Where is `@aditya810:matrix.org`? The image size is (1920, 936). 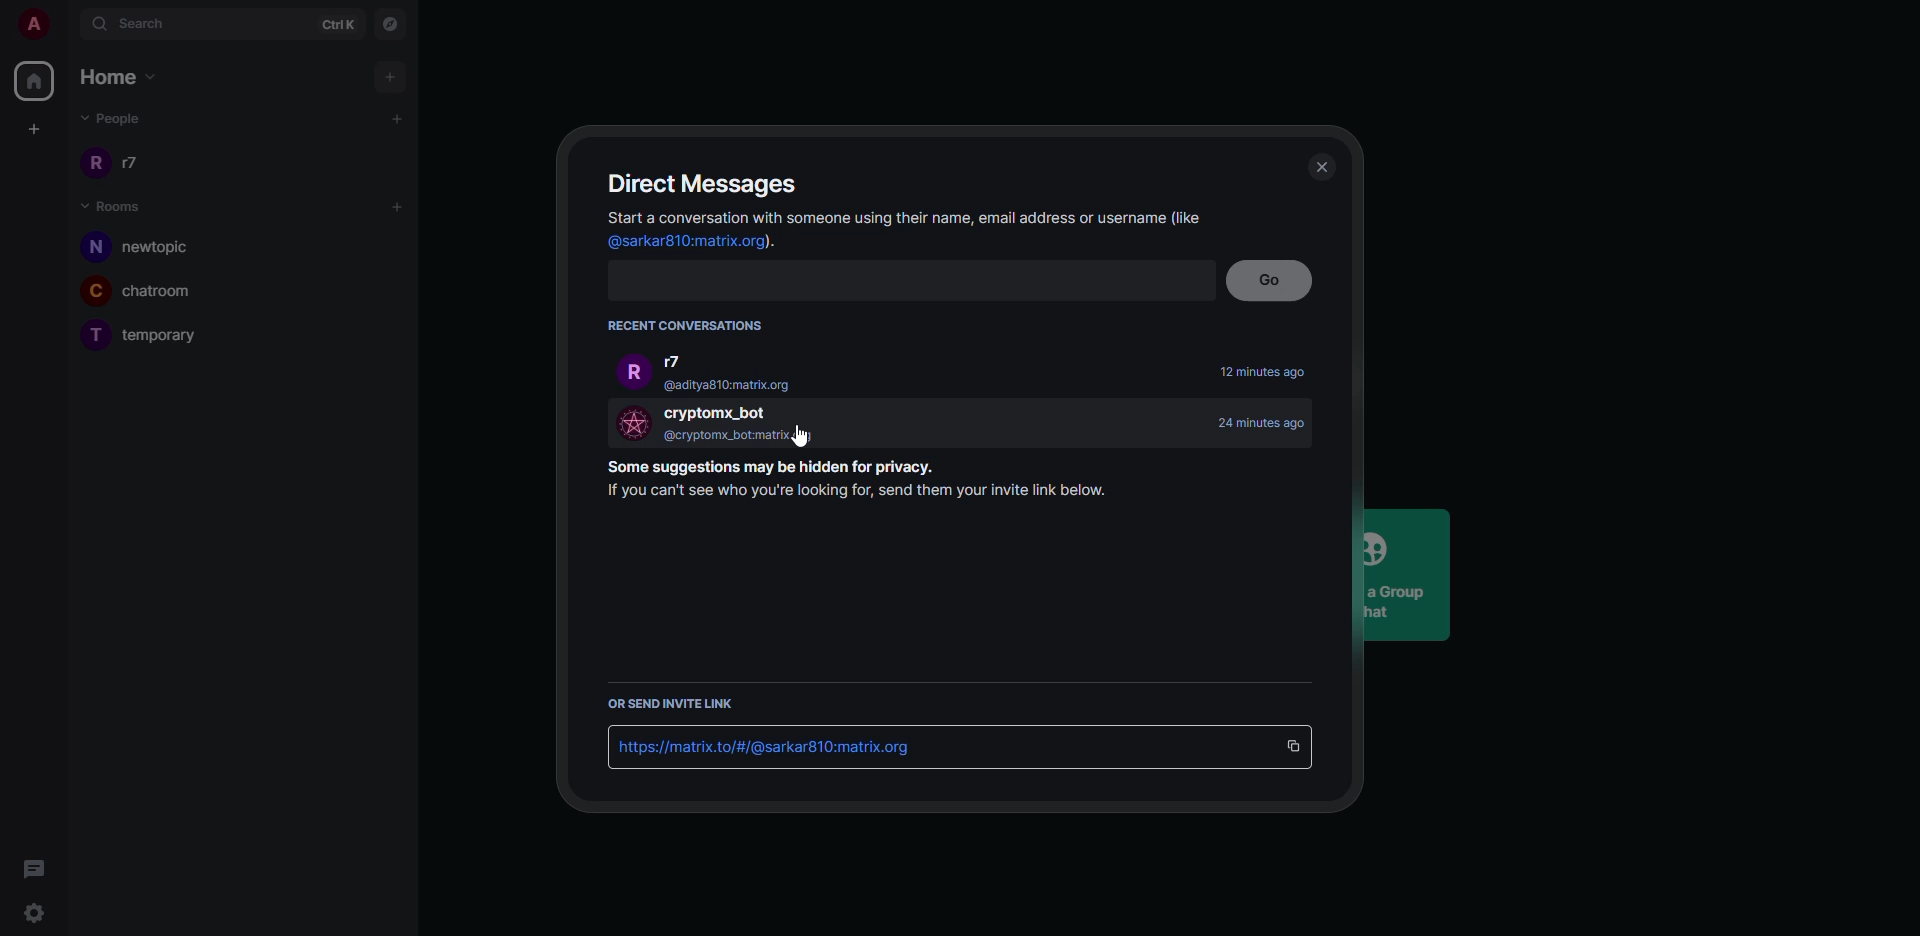
@aditya810:matrix.org is located at coordinates (732, 384).